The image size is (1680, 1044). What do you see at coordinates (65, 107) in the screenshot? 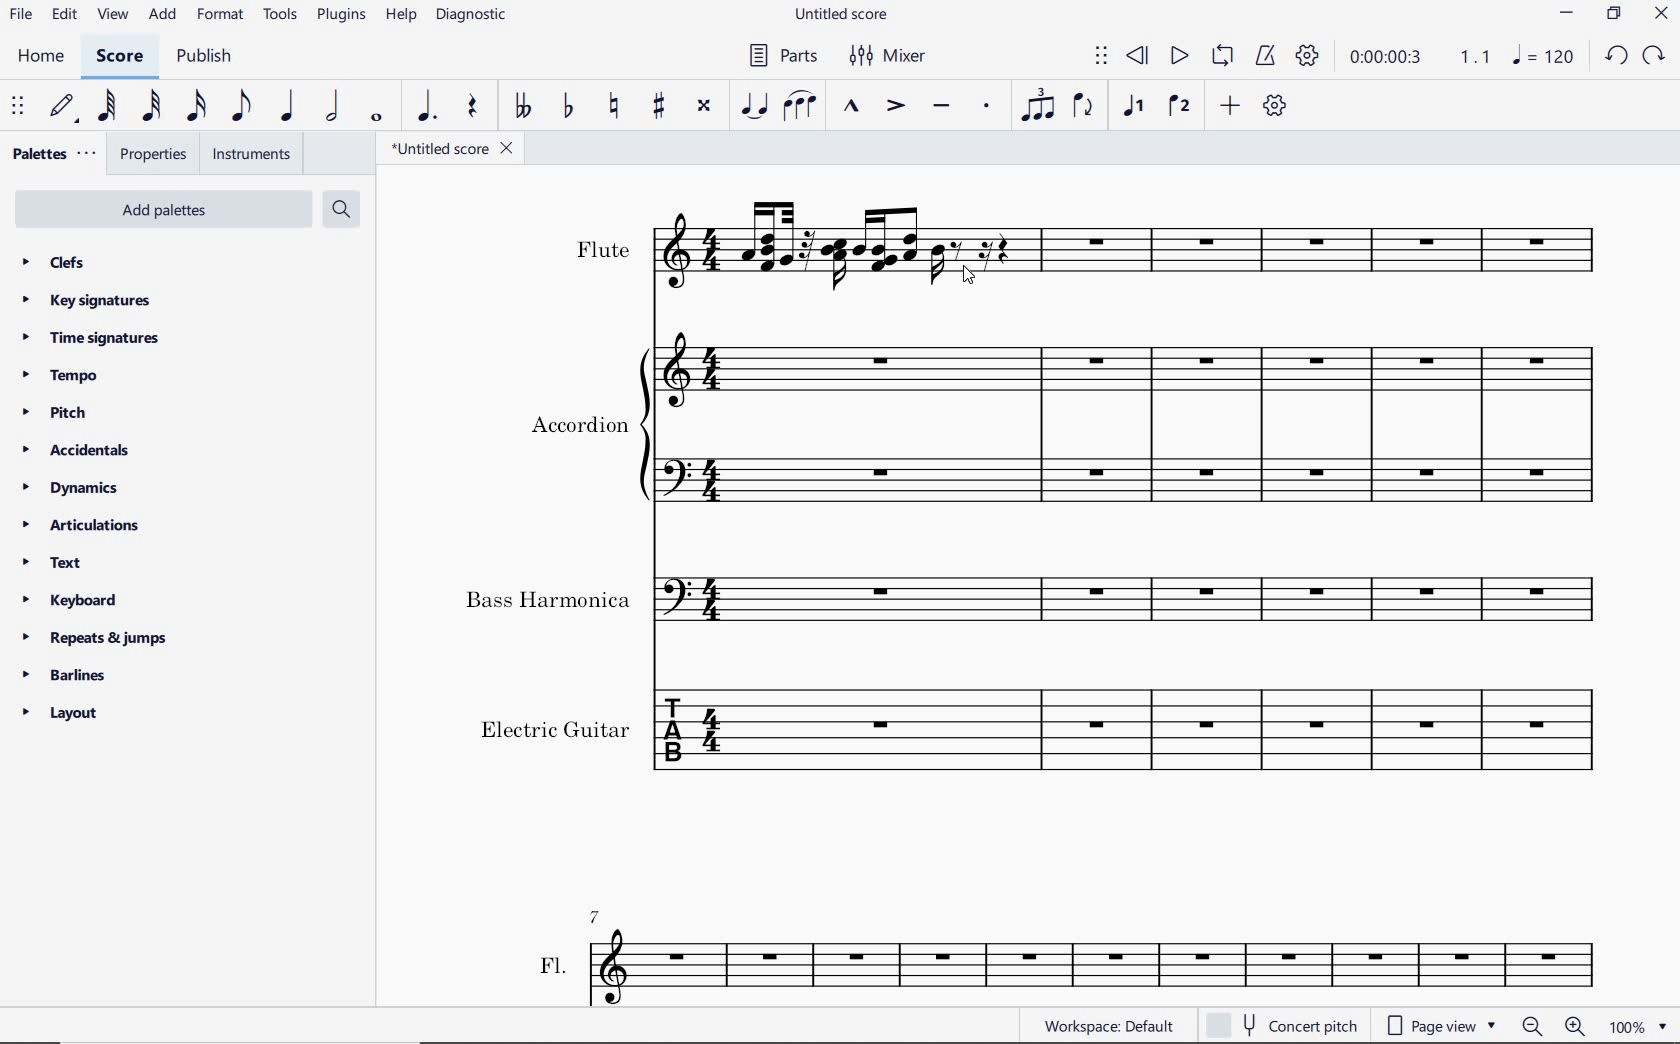
I see `default (step time)` at bounding box center [65, 107].